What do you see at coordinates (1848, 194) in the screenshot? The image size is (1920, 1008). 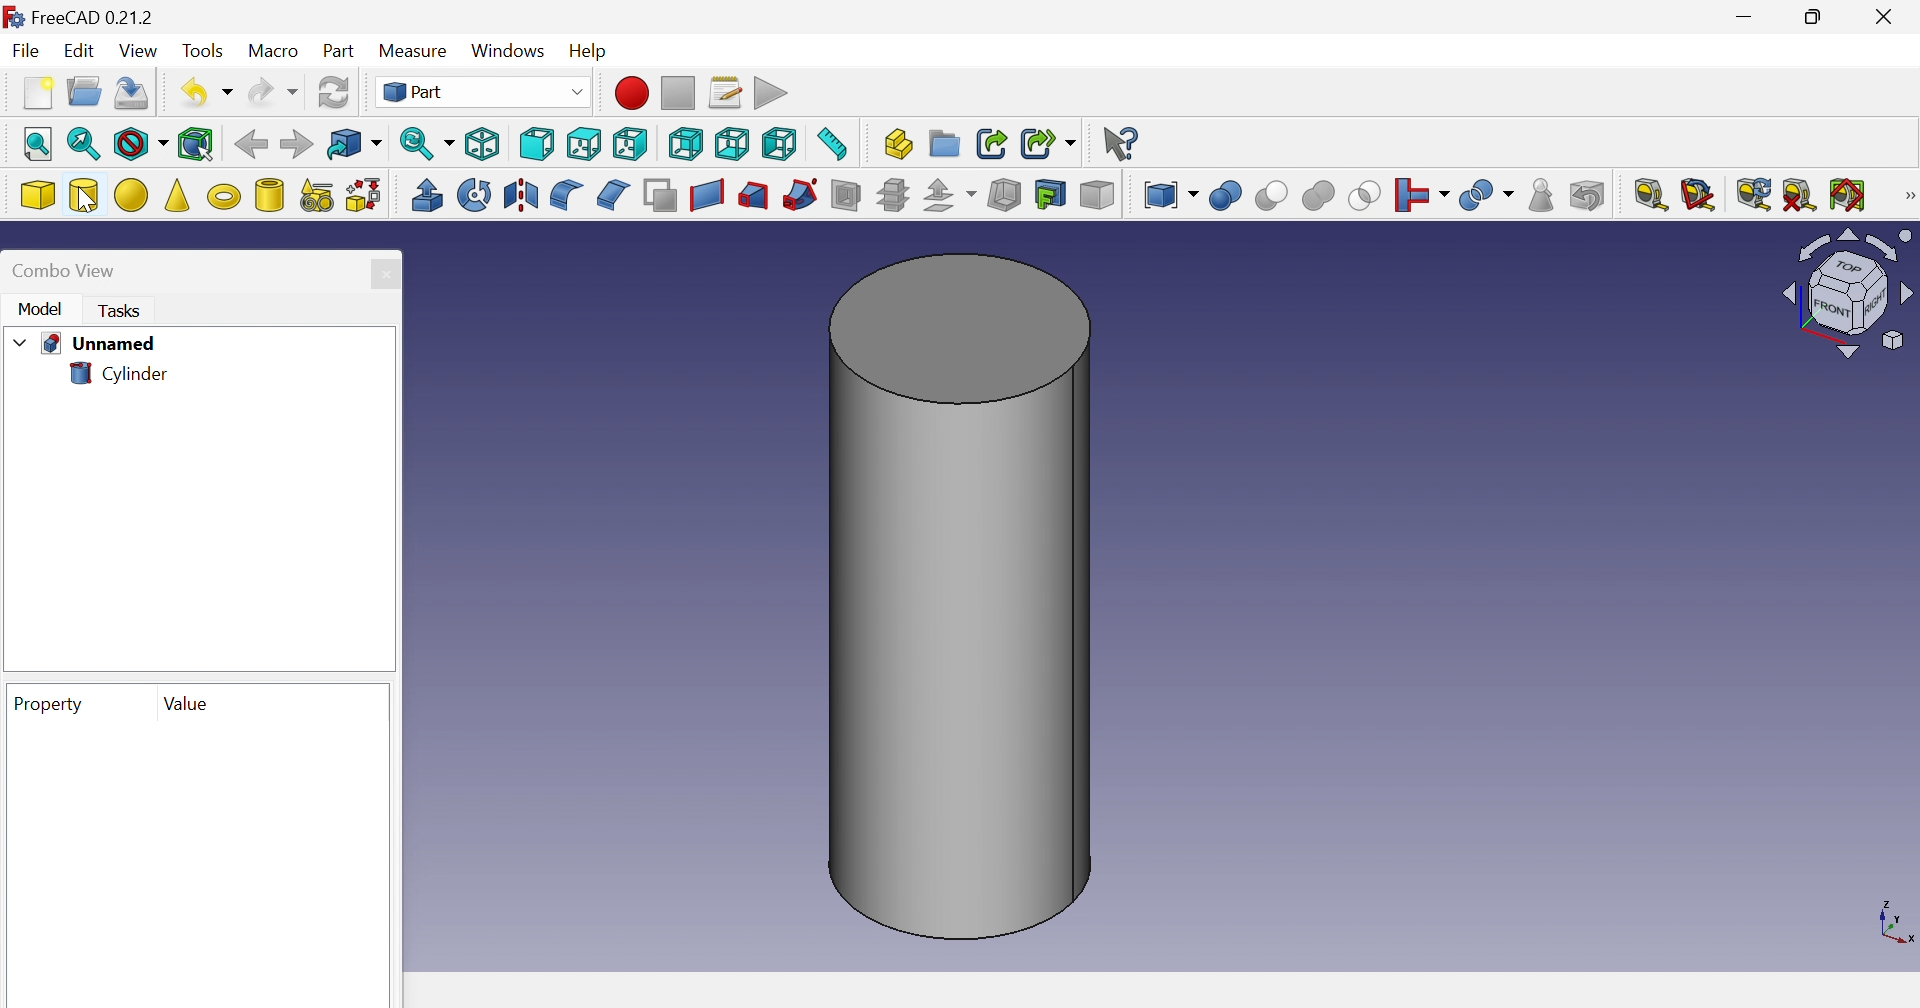 I see `Toggle all` at bounding box center [1848, 194].